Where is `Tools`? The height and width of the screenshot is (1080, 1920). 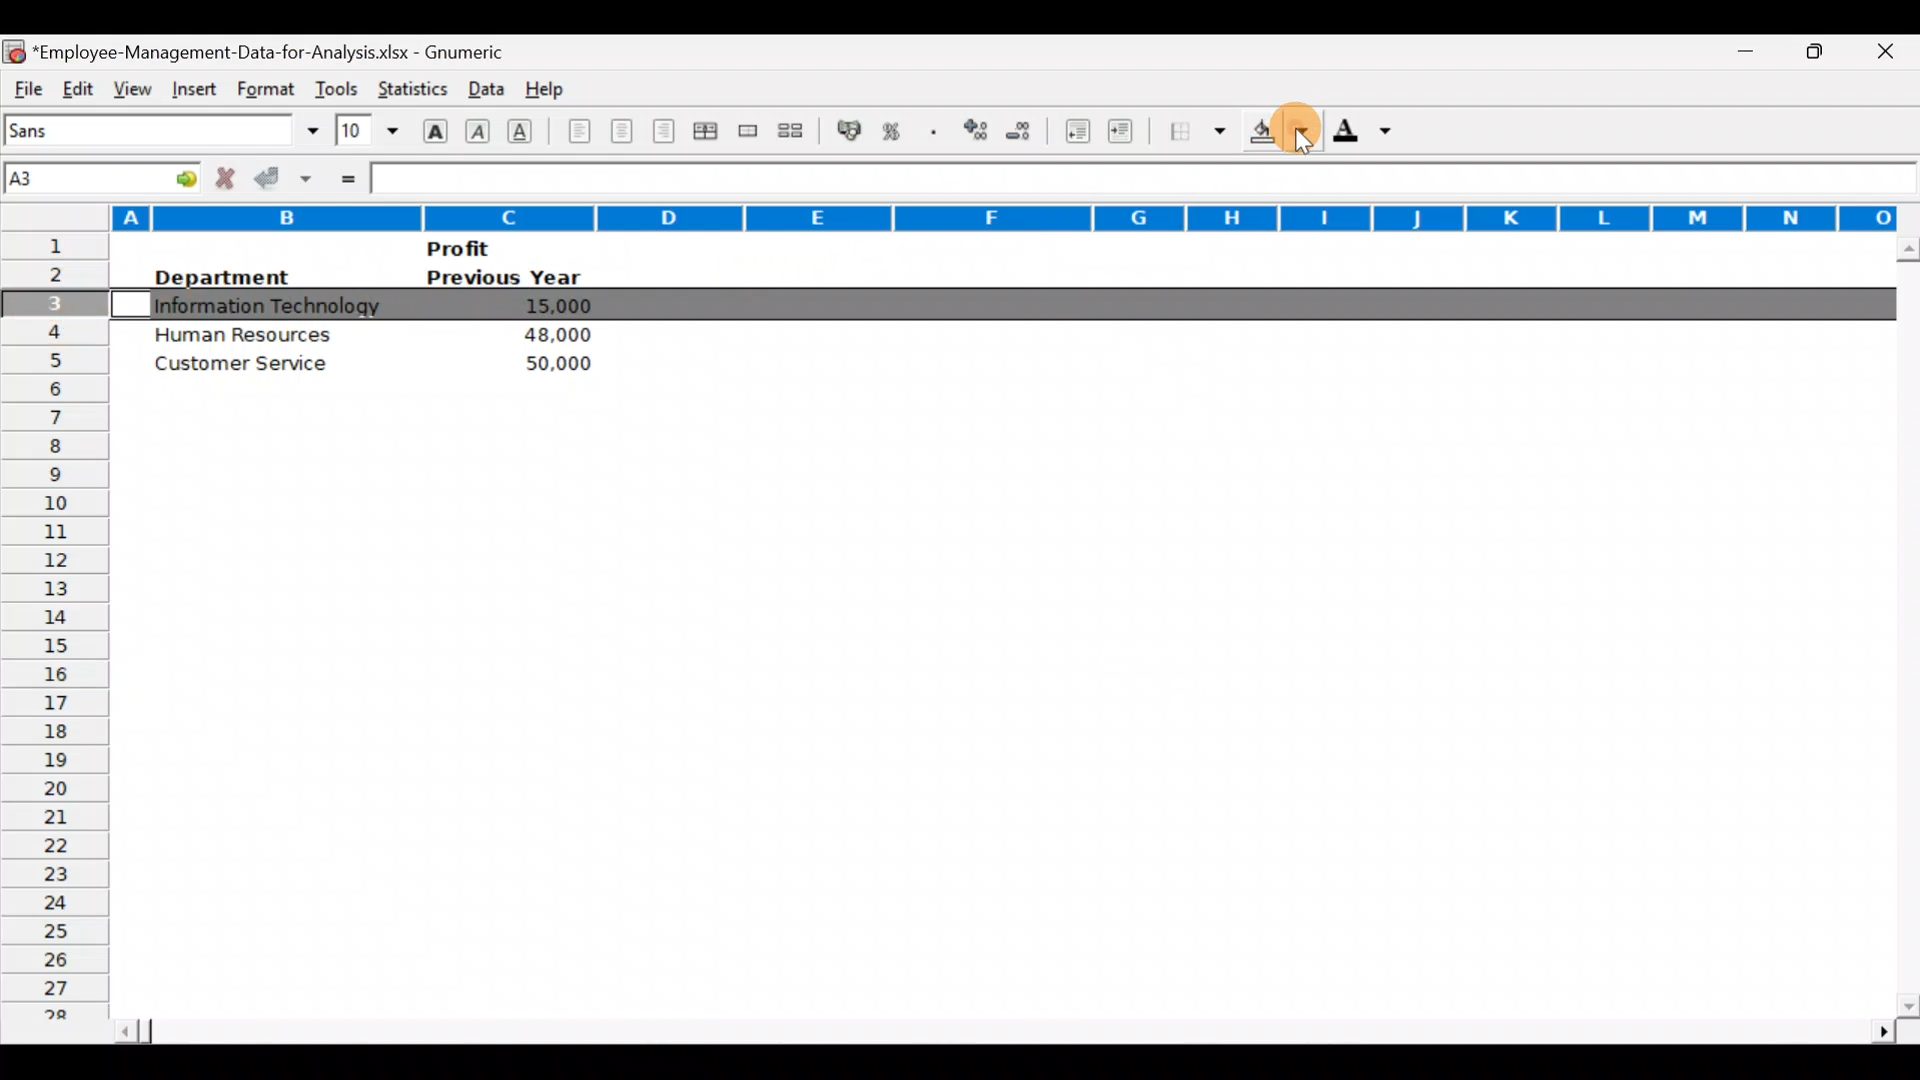 Tools is located at coordinates (336, 84).